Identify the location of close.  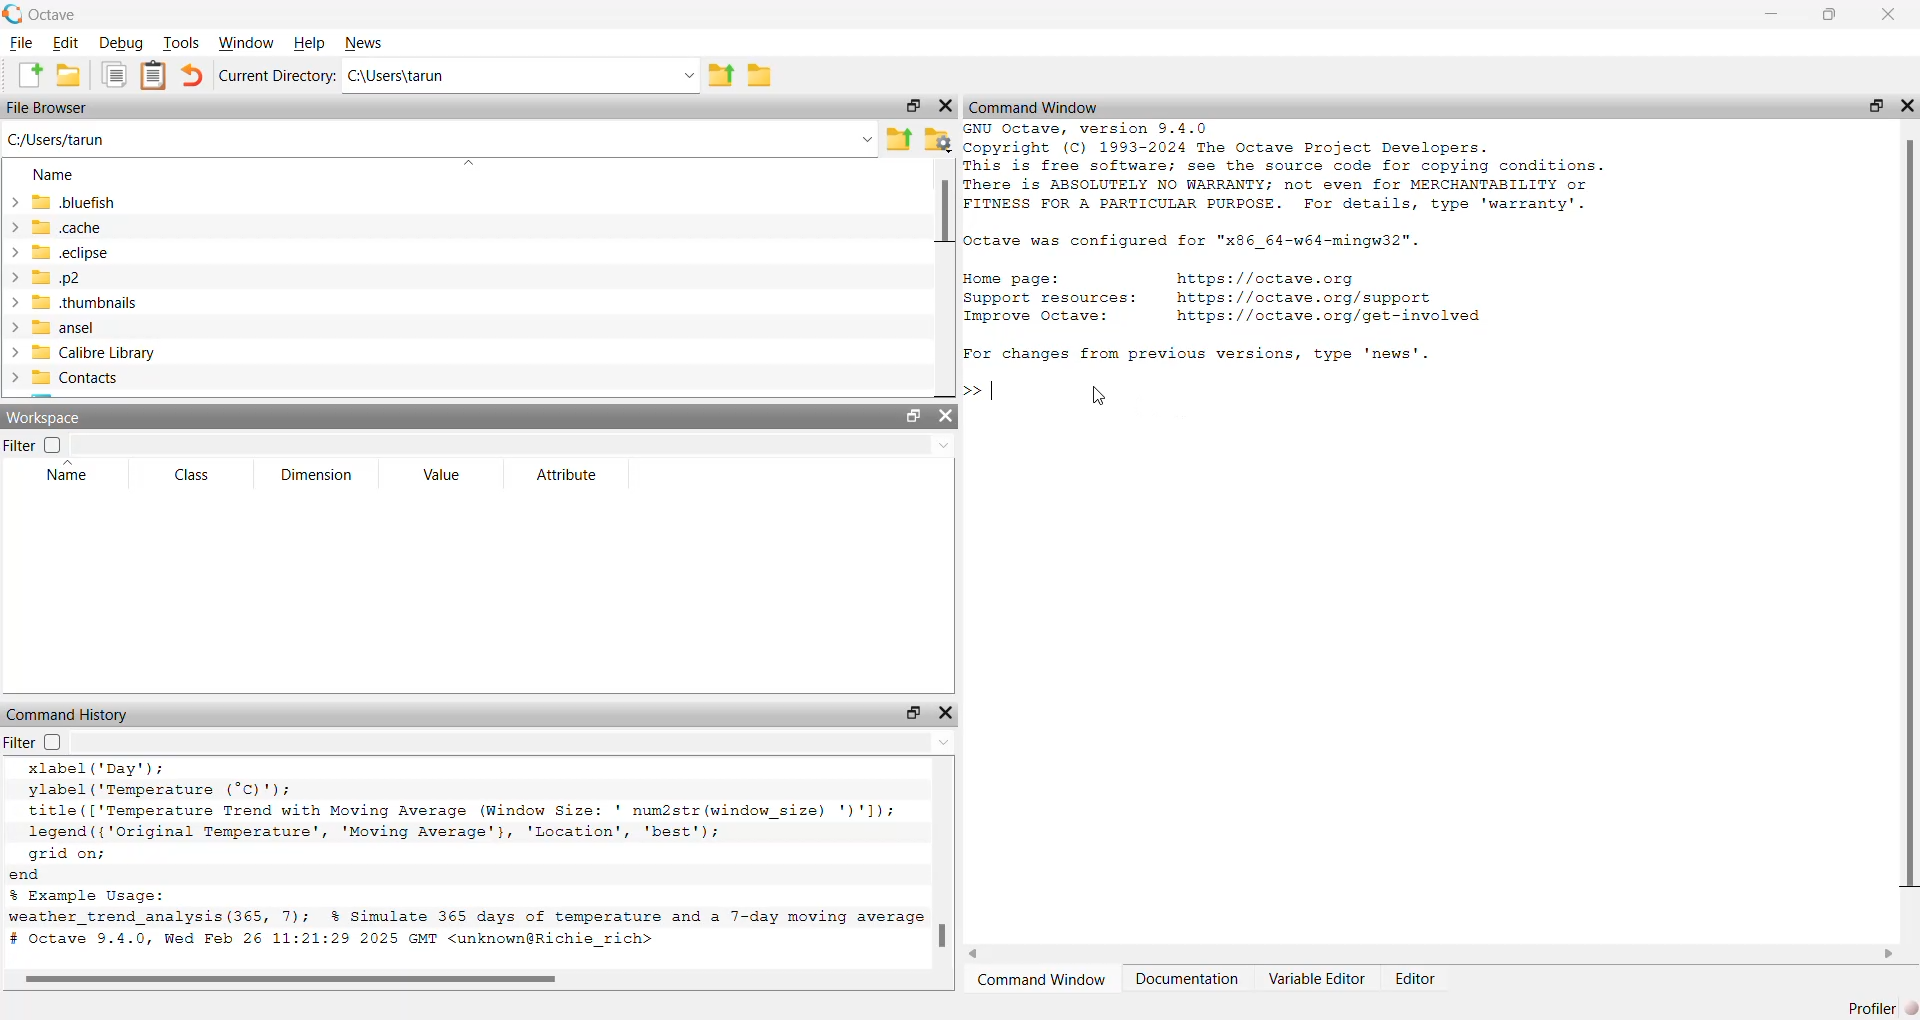
(944, 106).